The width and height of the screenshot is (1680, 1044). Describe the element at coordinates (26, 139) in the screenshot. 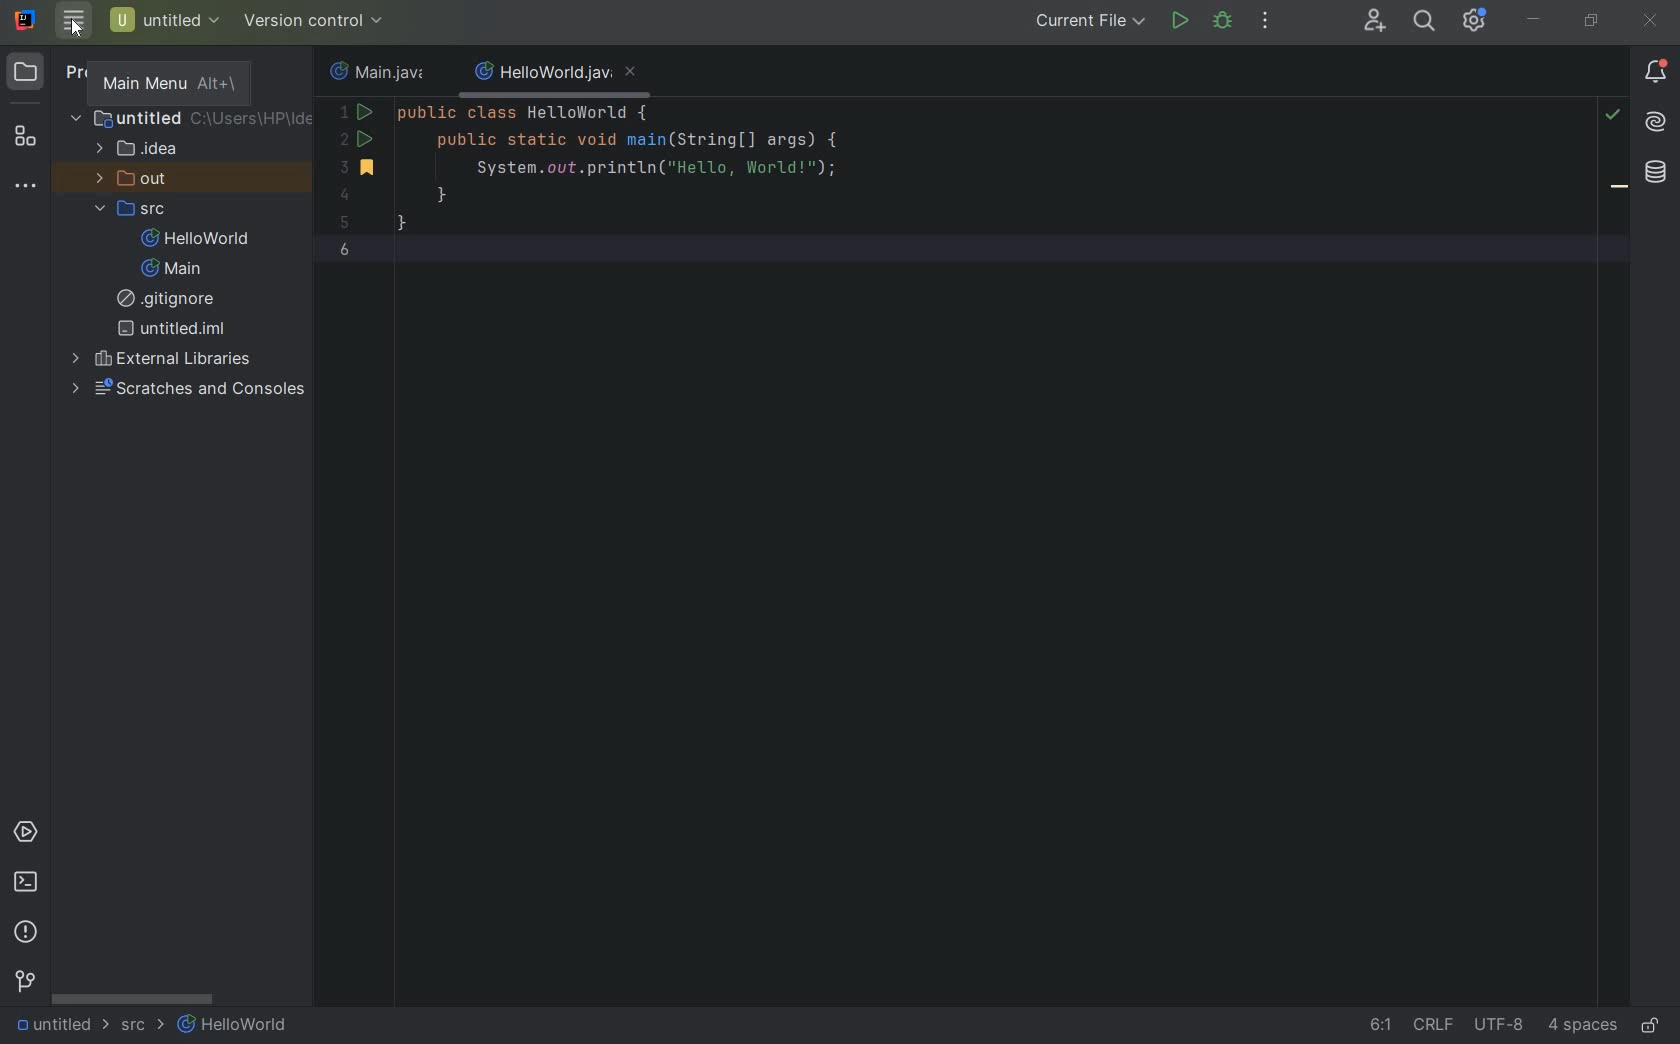

I see `Structure` at that location.